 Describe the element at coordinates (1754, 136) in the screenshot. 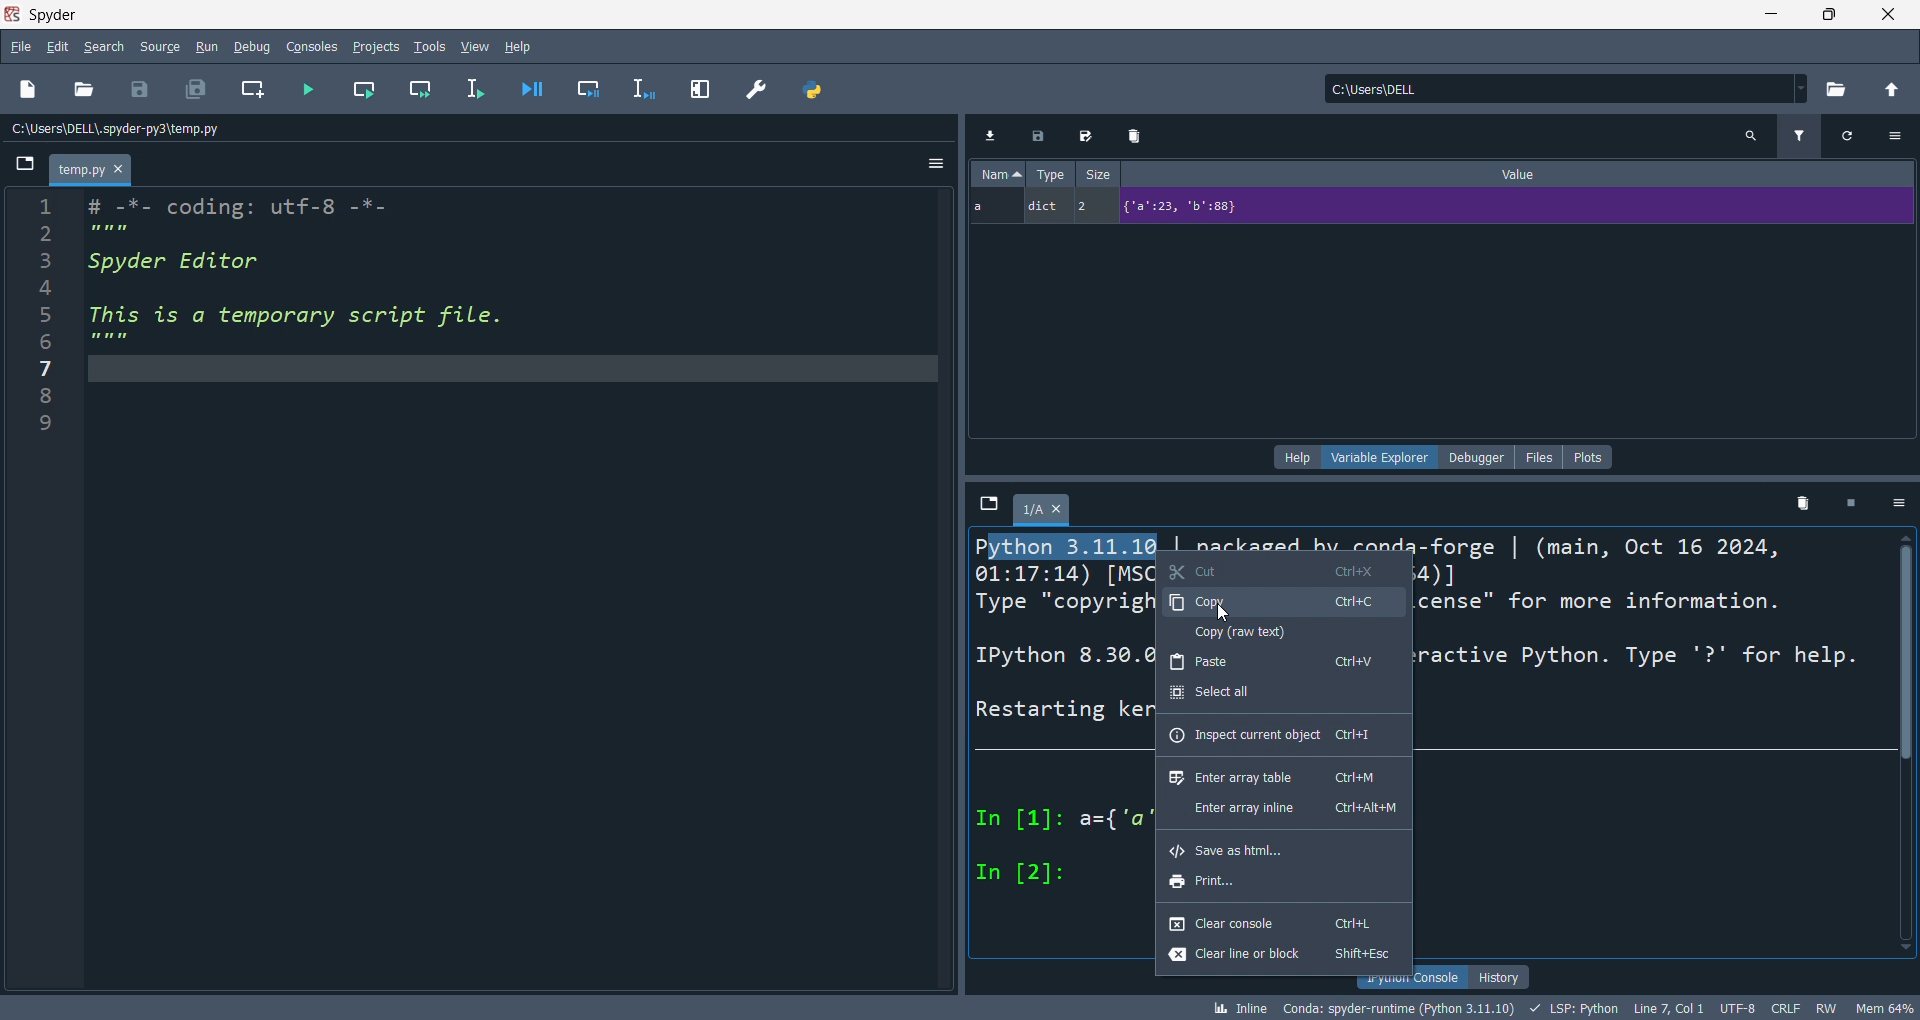

I see `search` at that location.